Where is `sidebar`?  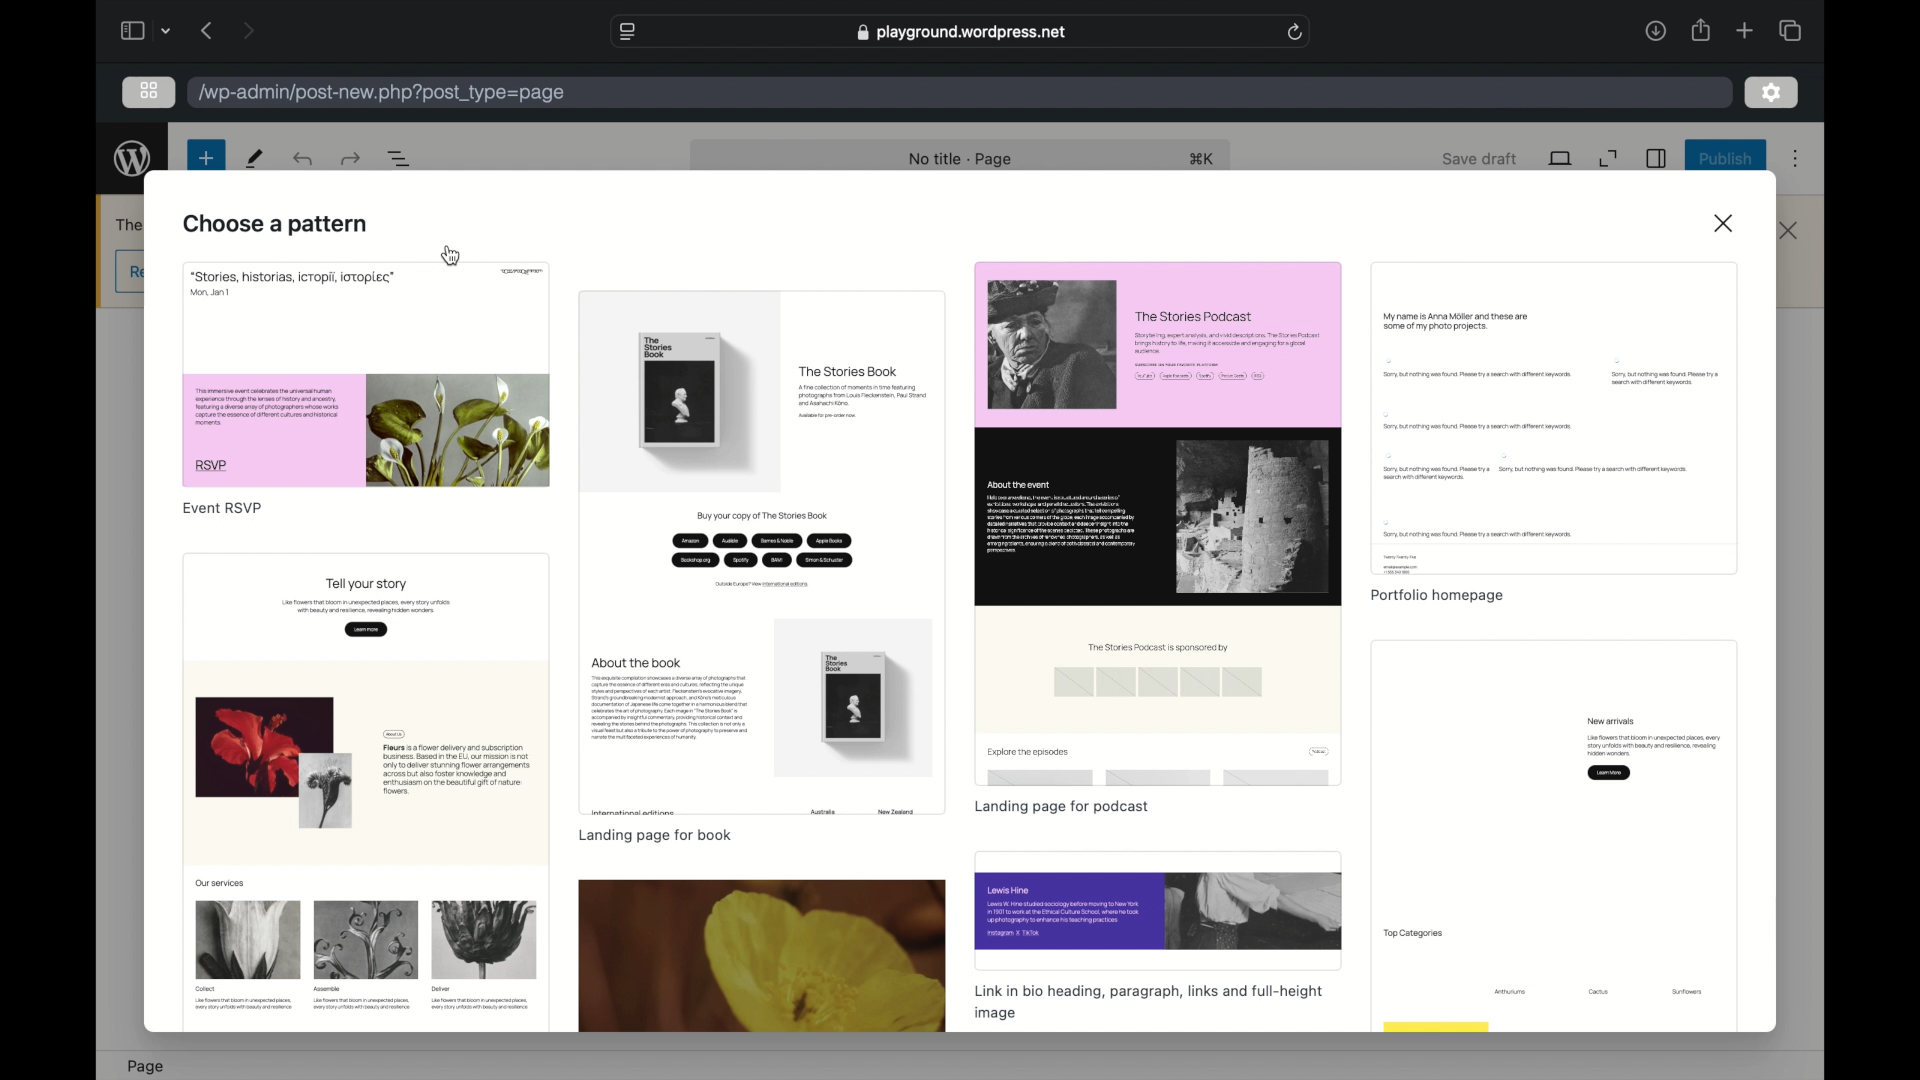
sidebar is located at coordinates (131, 30).